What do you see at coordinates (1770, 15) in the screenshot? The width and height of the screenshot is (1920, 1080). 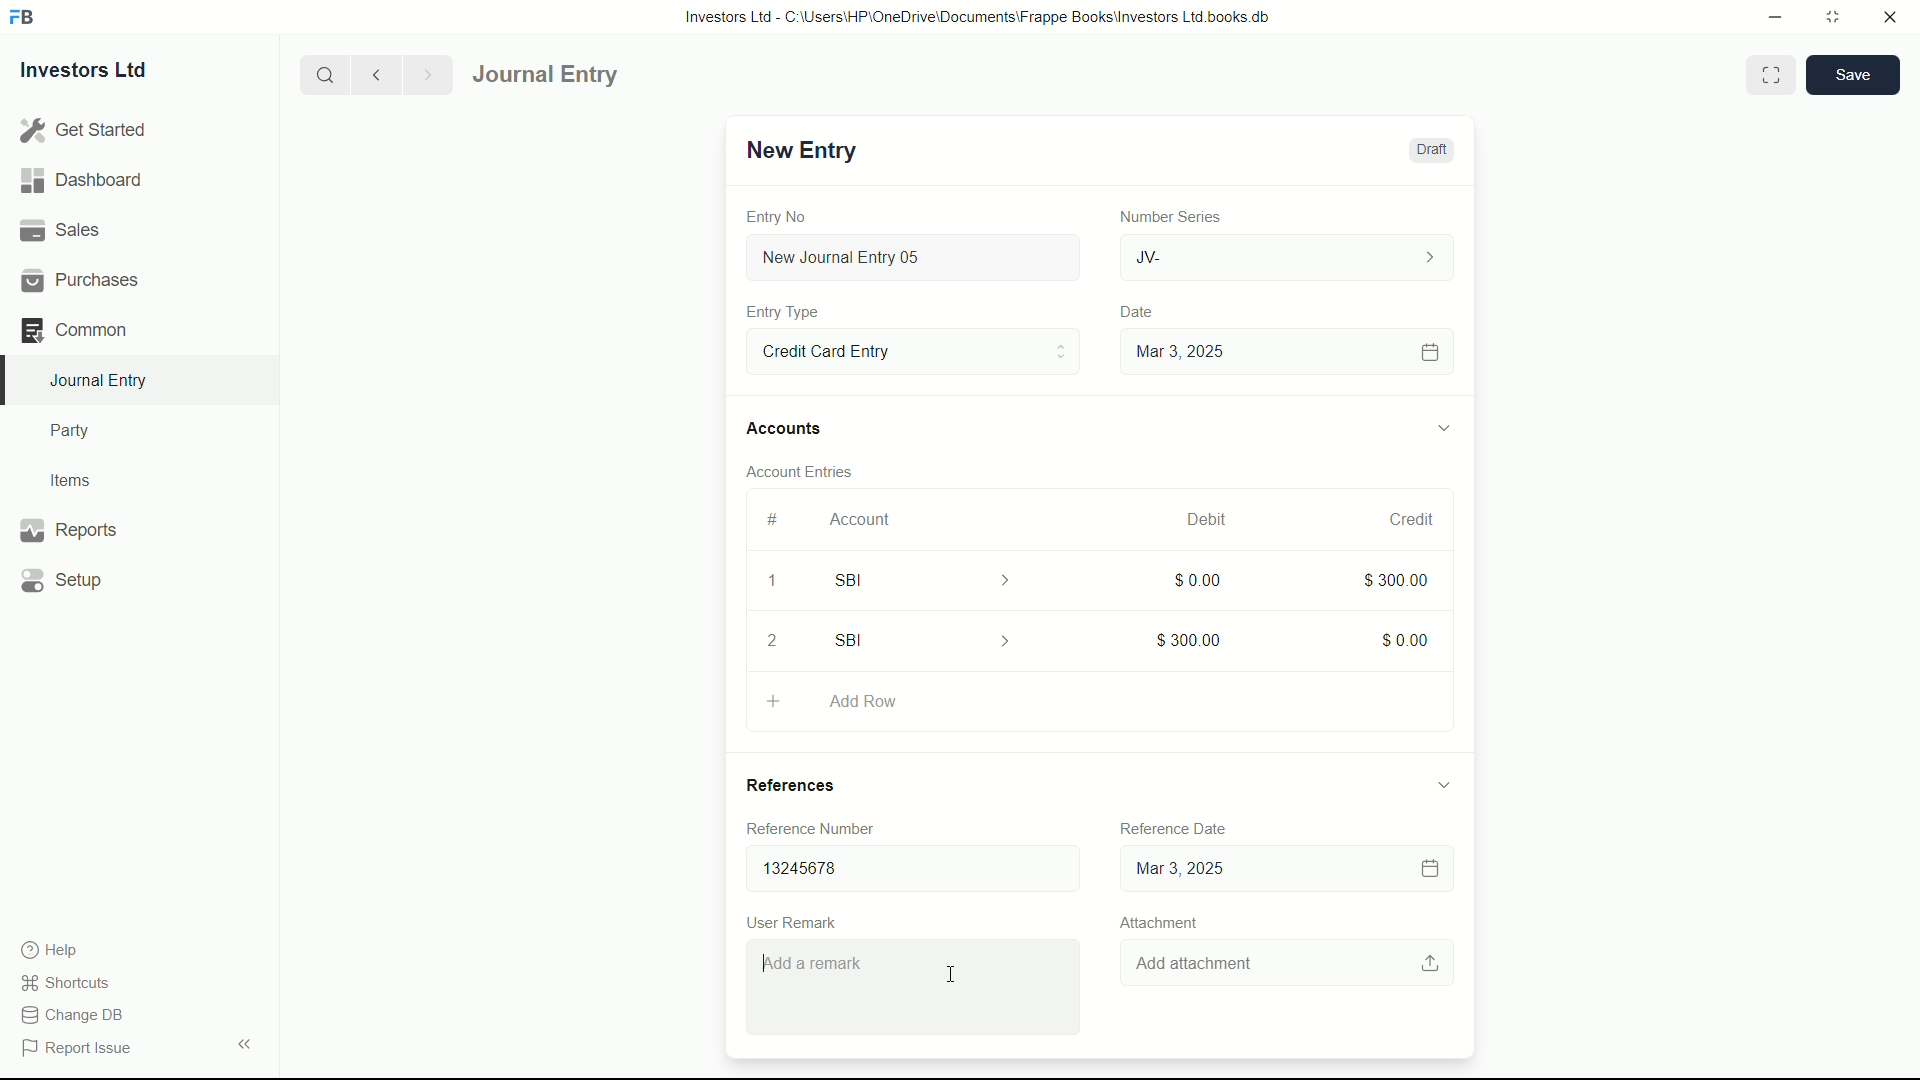 I see `minimize` at bounding box center [1770, 15].